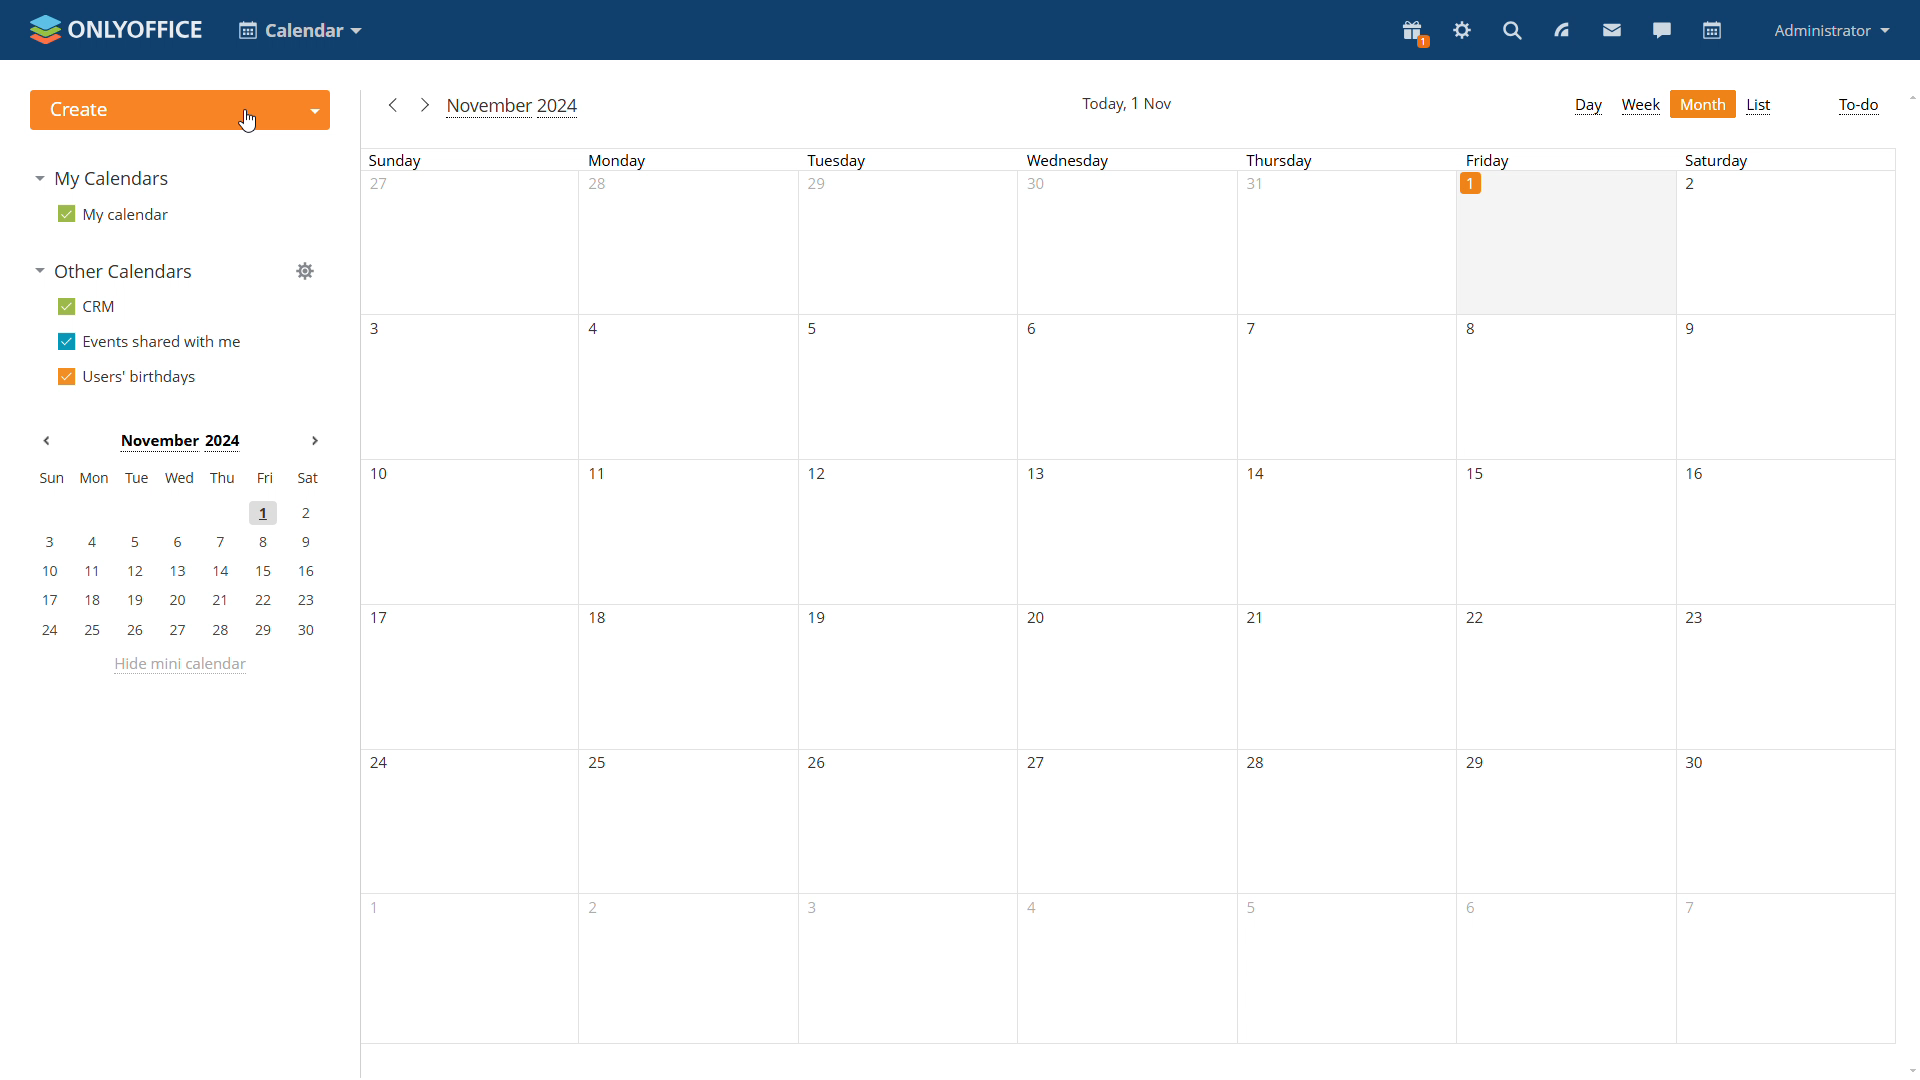  What do you see at coordinates (1567, 159) in the screenshot?
I see `Friday` at bounding box center [1567, 159].